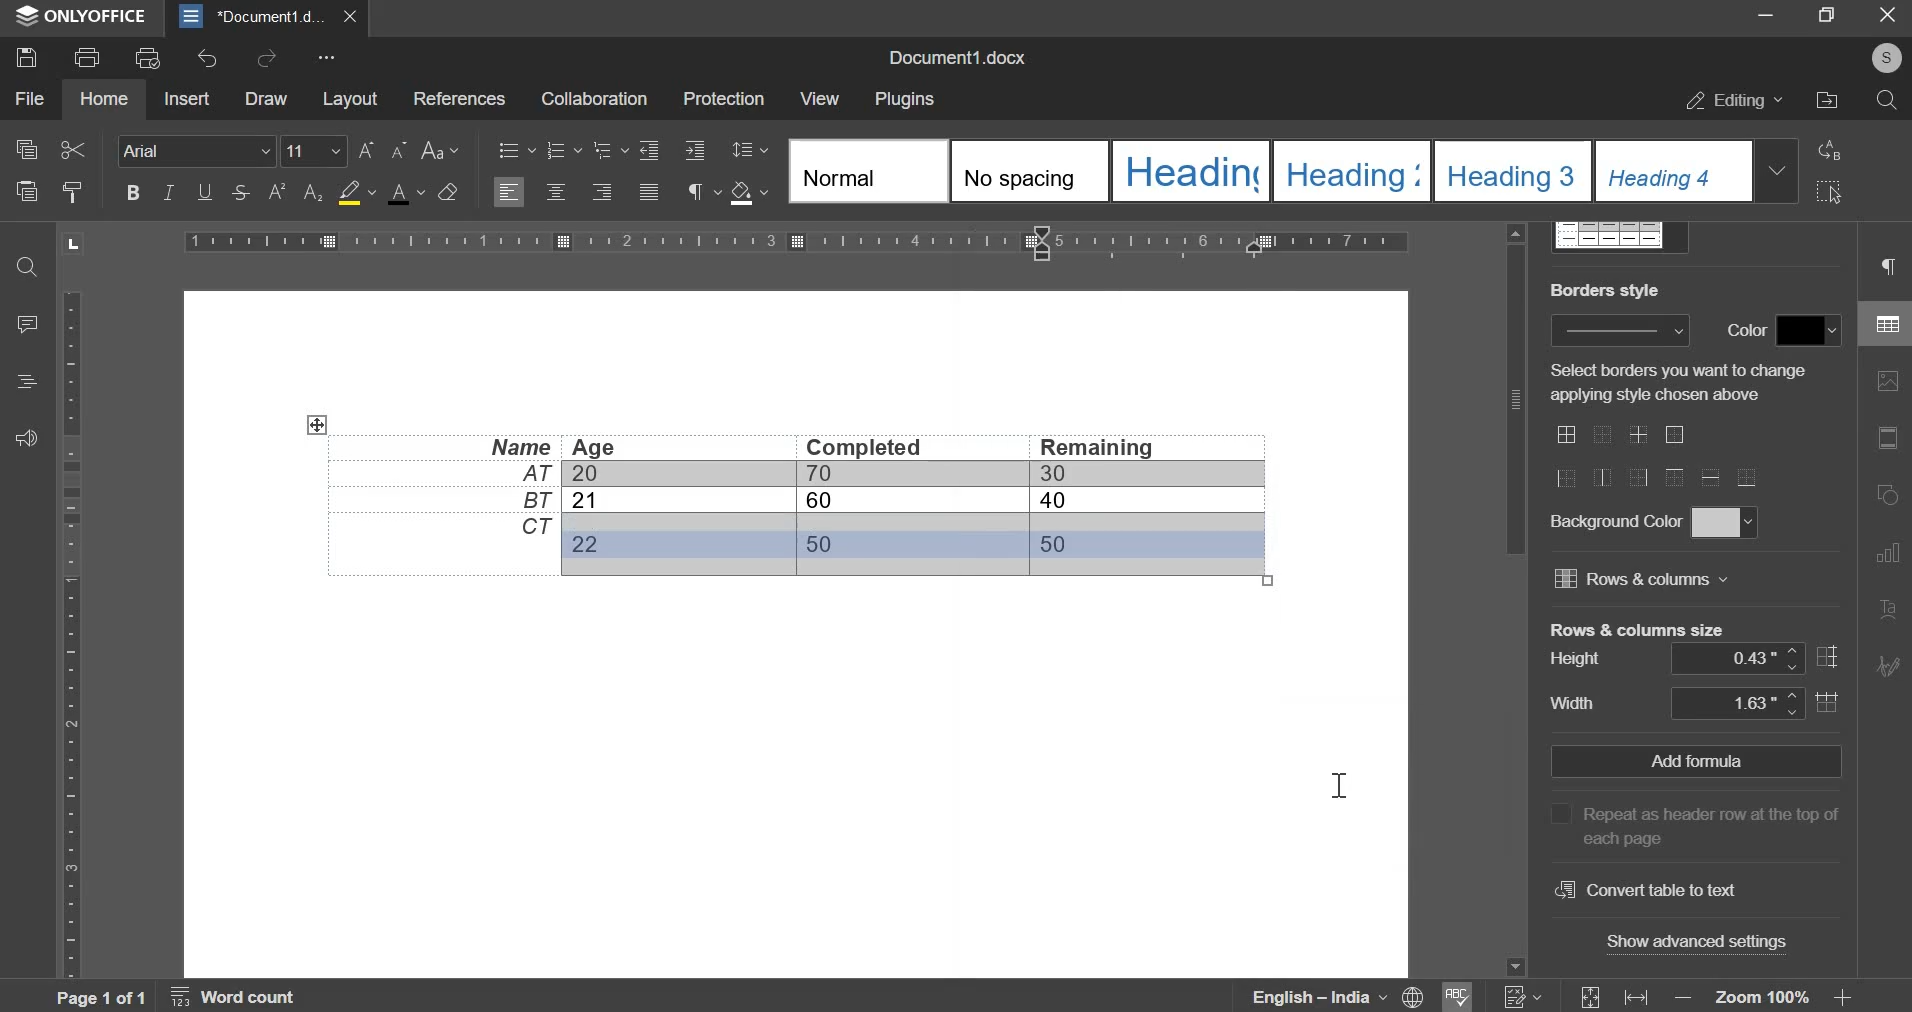 This screenshot has height=1012, width=1912. Describe the element at coordinates (1754, 701) in the screenshot. I see `column width` at that location.